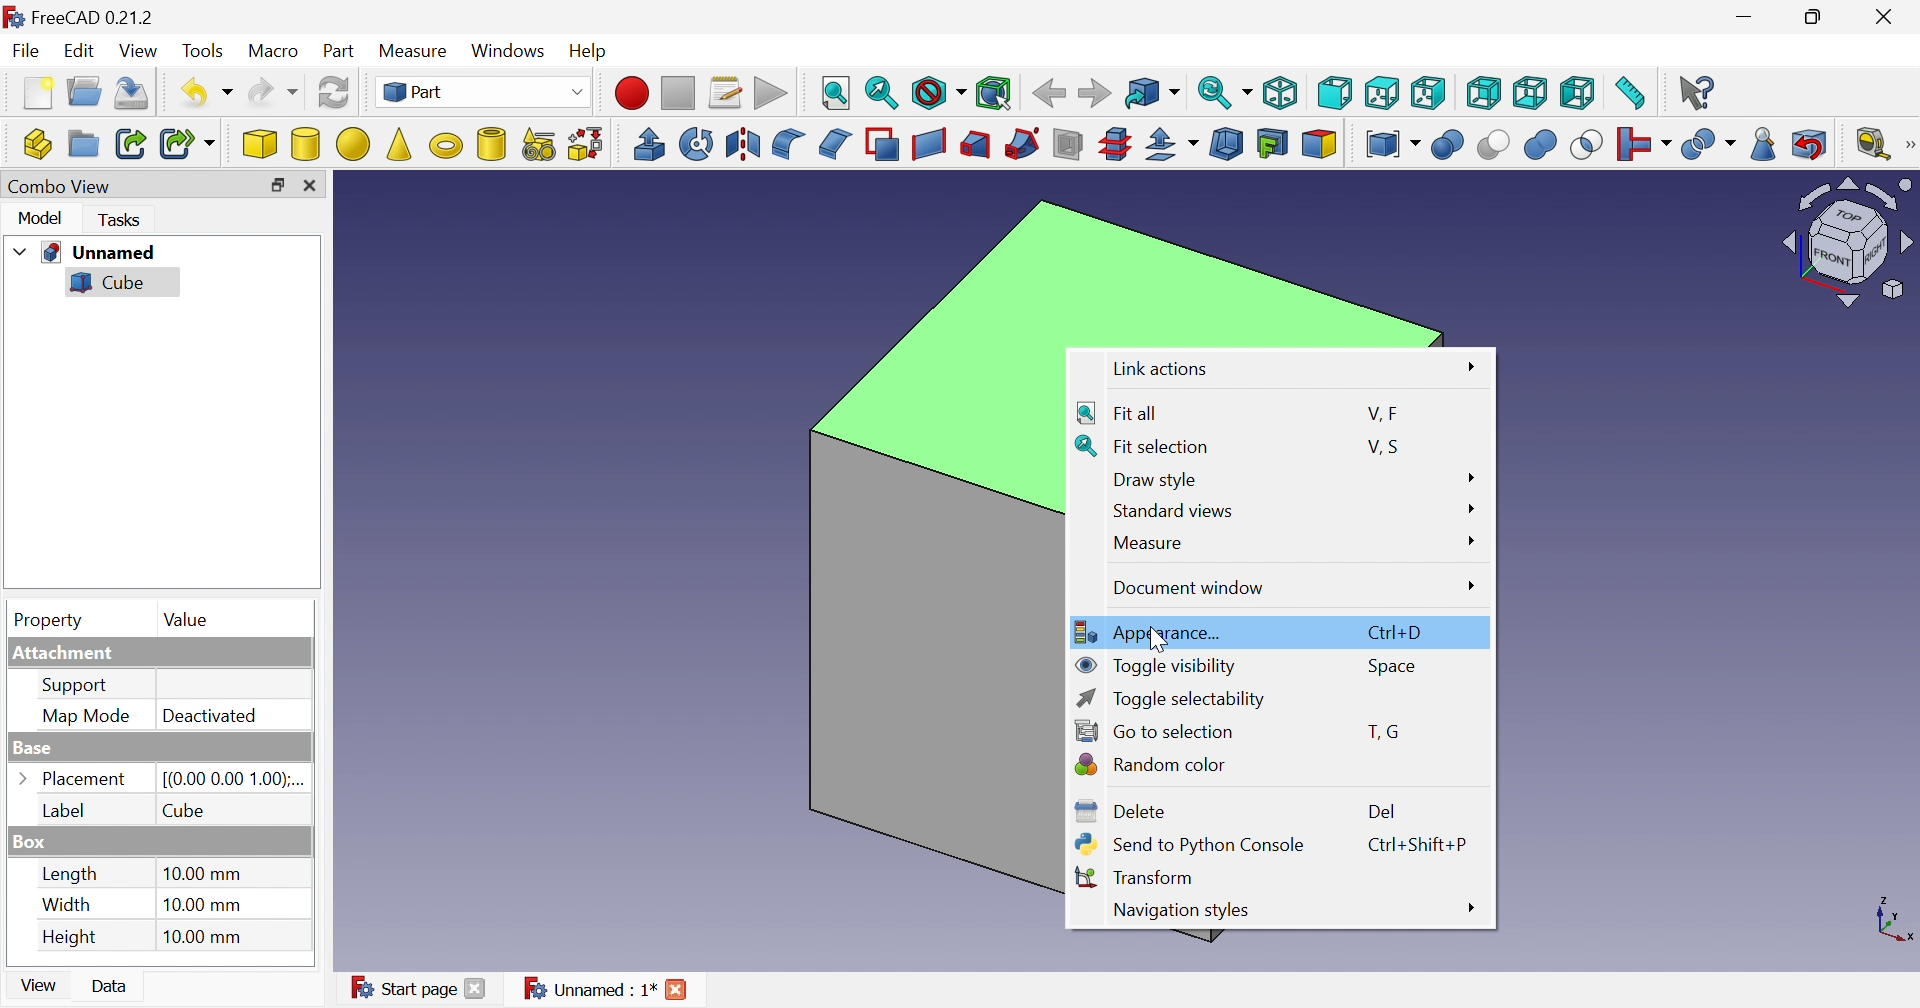 The width and height of the screenshot is (1920, 1008). Describe the element at coordinates (1486, 93) in the screenshot. I see `Rear` at that location.